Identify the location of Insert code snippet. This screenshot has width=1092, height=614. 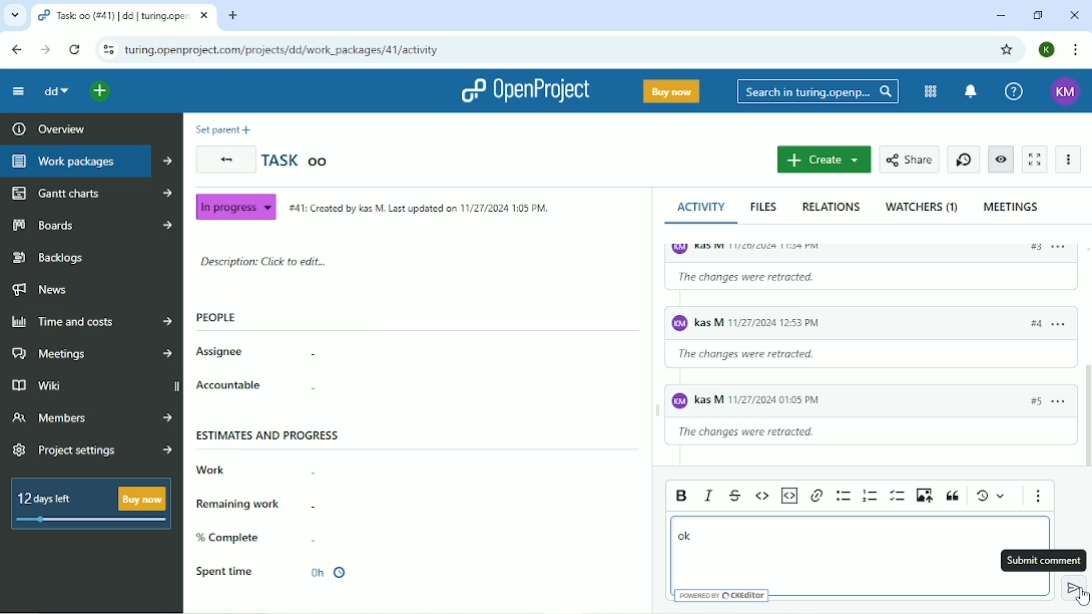
(788, 496).